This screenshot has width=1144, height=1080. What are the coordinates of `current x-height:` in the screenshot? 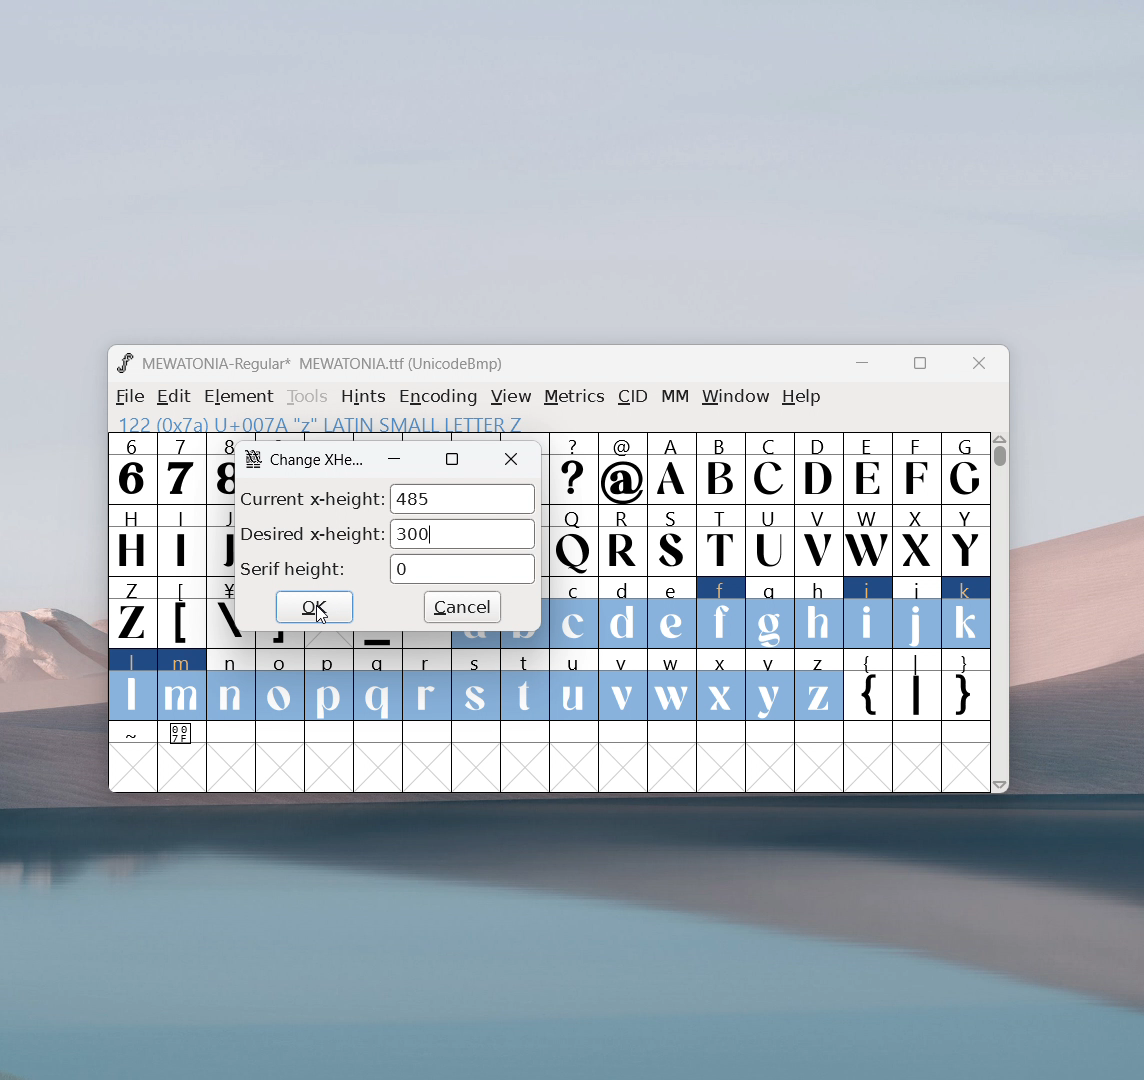 It's located at (311, 497).